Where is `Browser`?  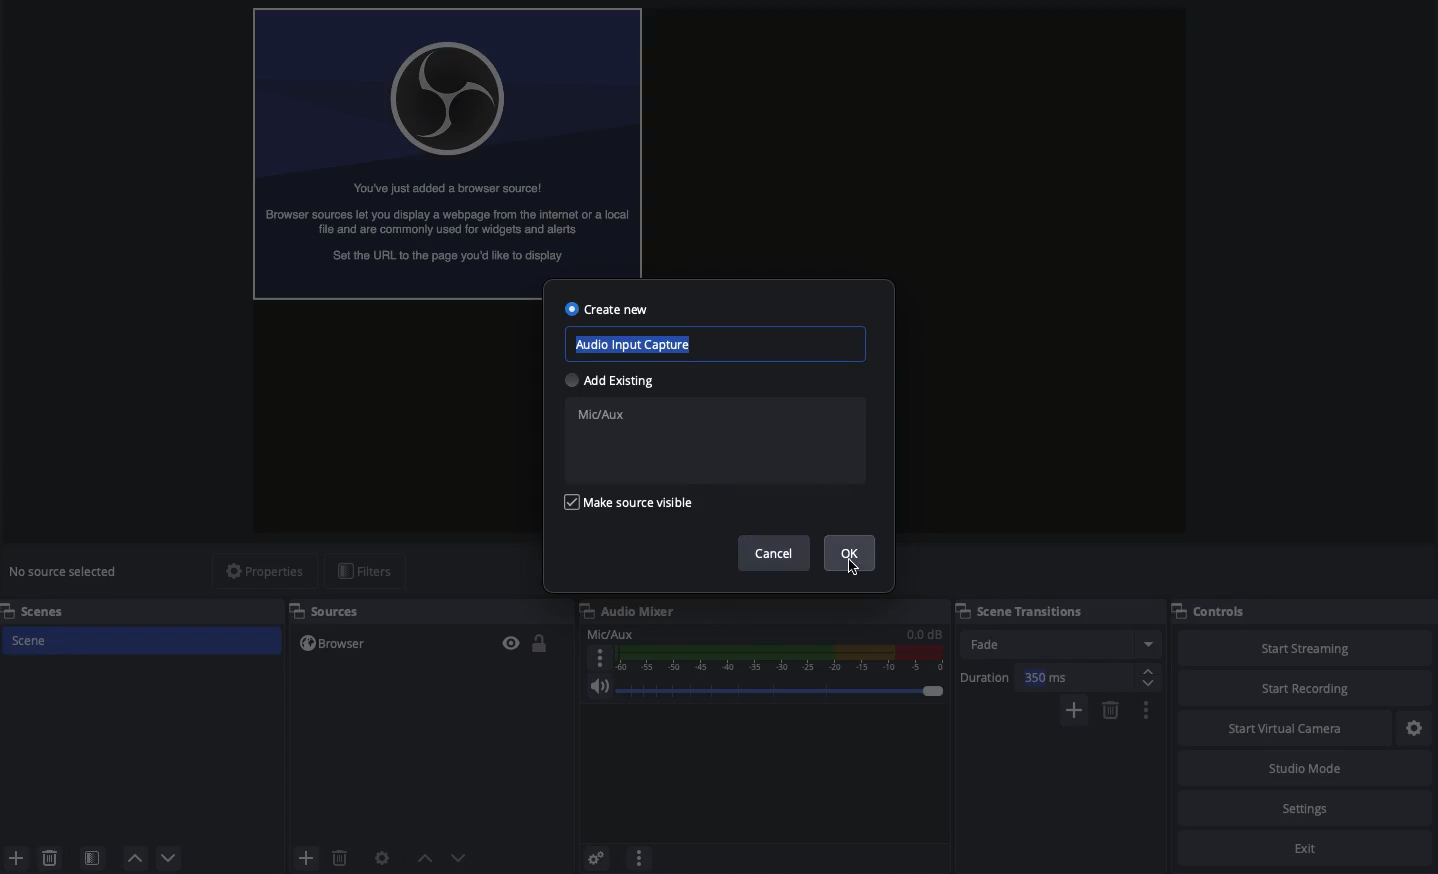
Browser is located at coordinates (408, 643).